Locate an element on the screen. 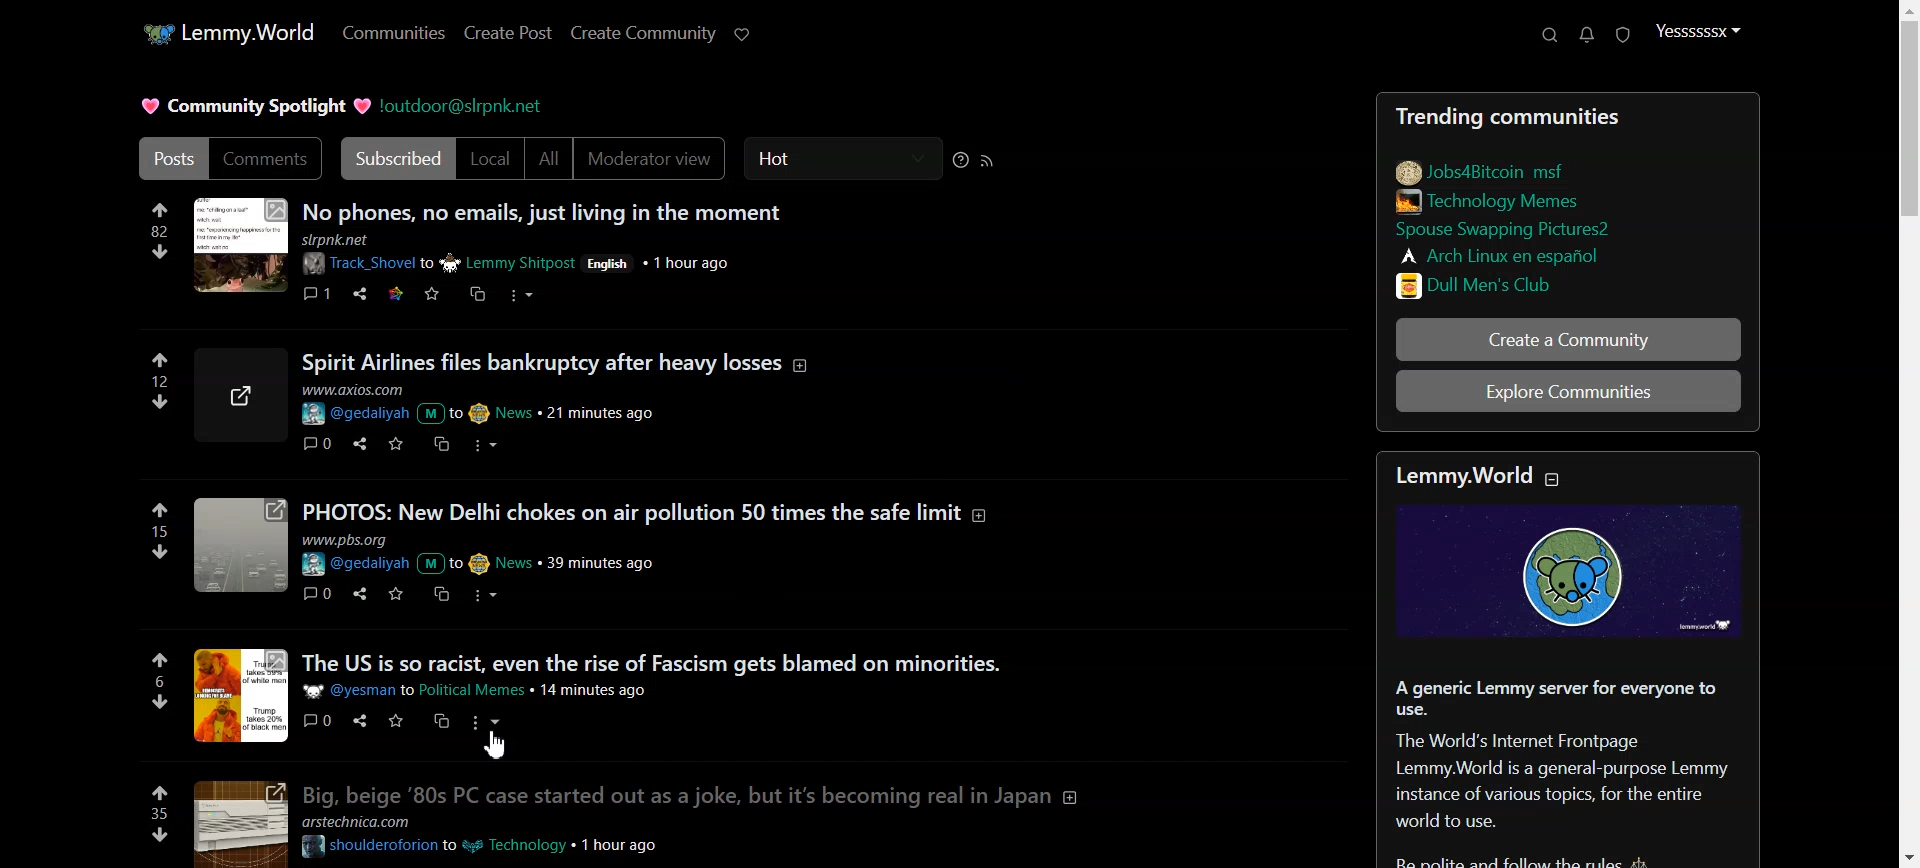  link is located at coordinates (1527, 231).